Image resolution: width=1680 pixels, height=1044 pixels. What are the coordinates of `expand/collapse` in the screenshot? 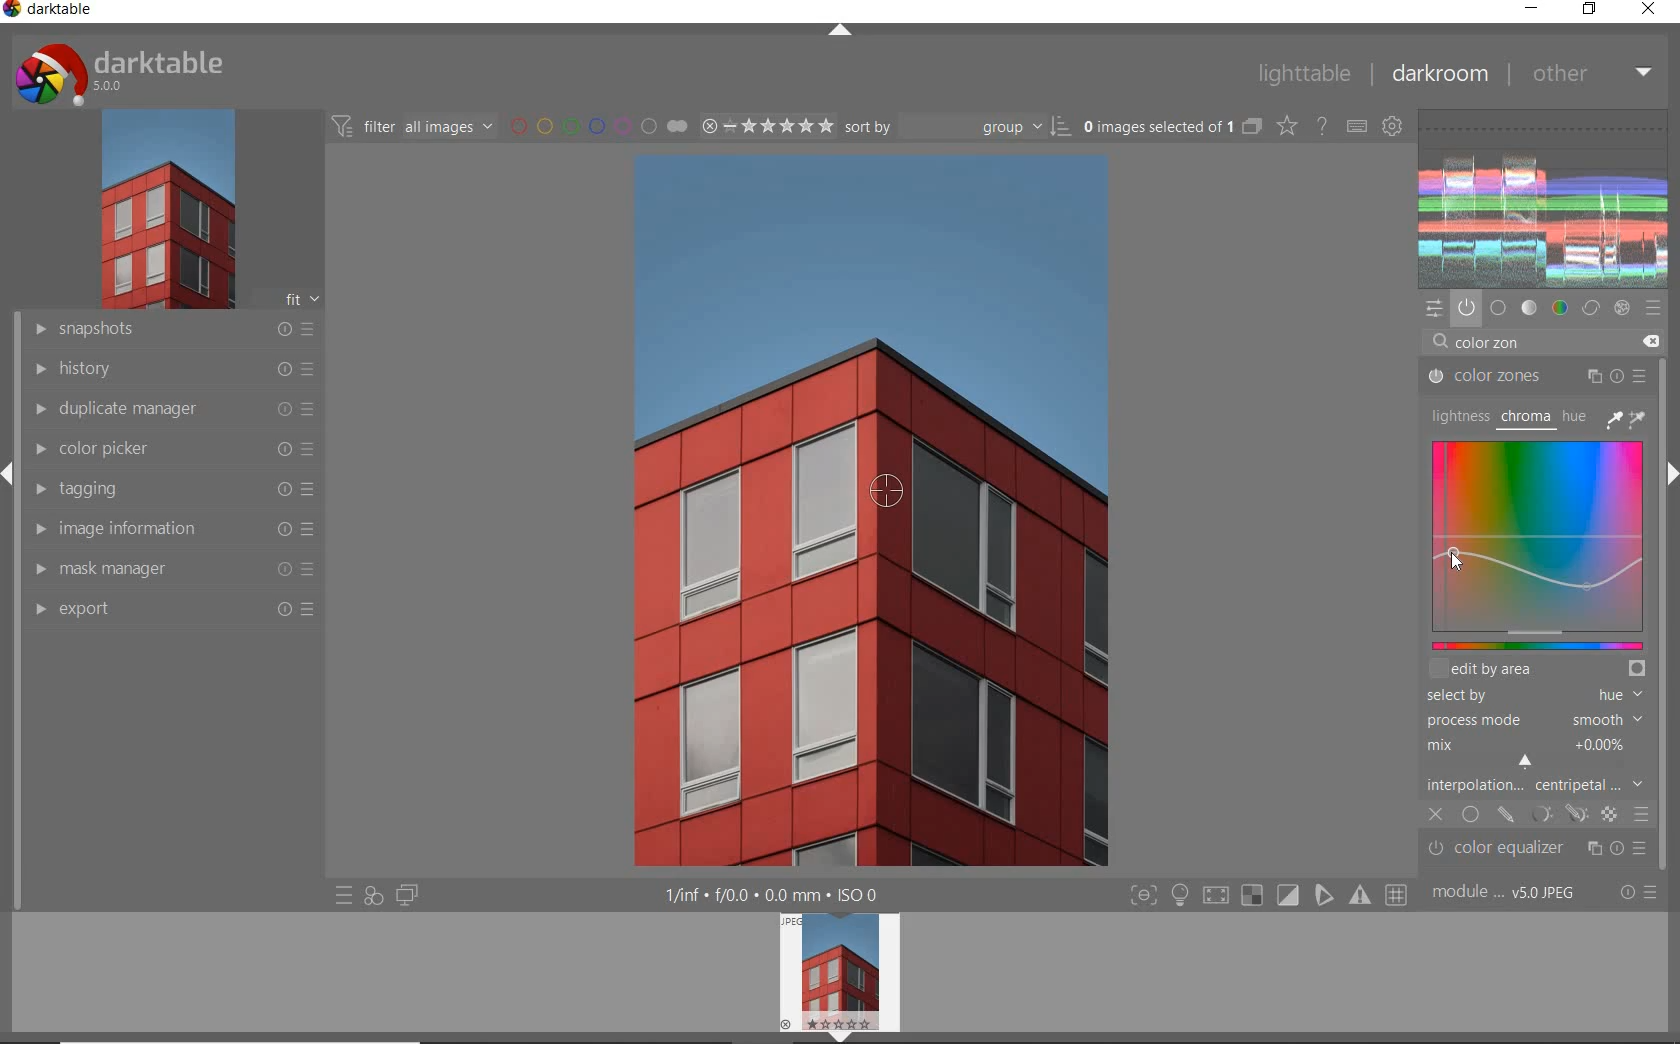 It's located at (10, 476).